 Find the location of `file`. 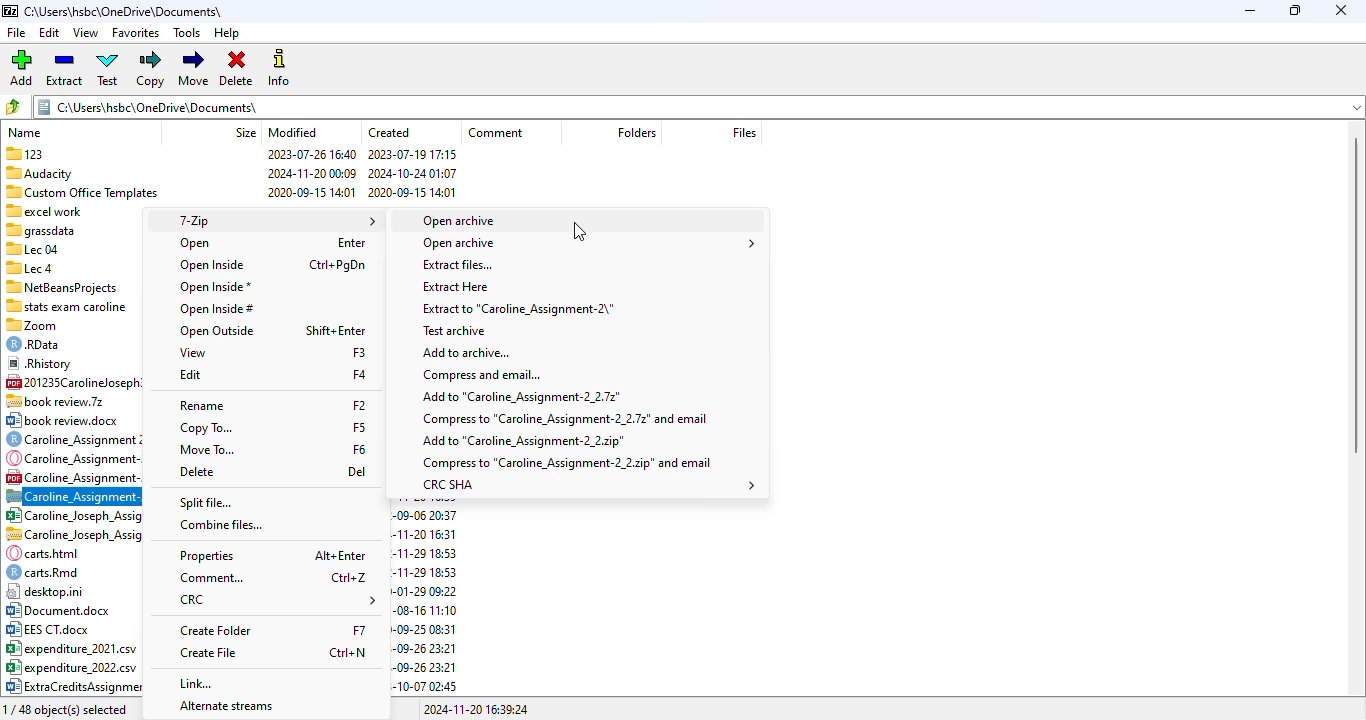

file is located at coordinates (17, 33).